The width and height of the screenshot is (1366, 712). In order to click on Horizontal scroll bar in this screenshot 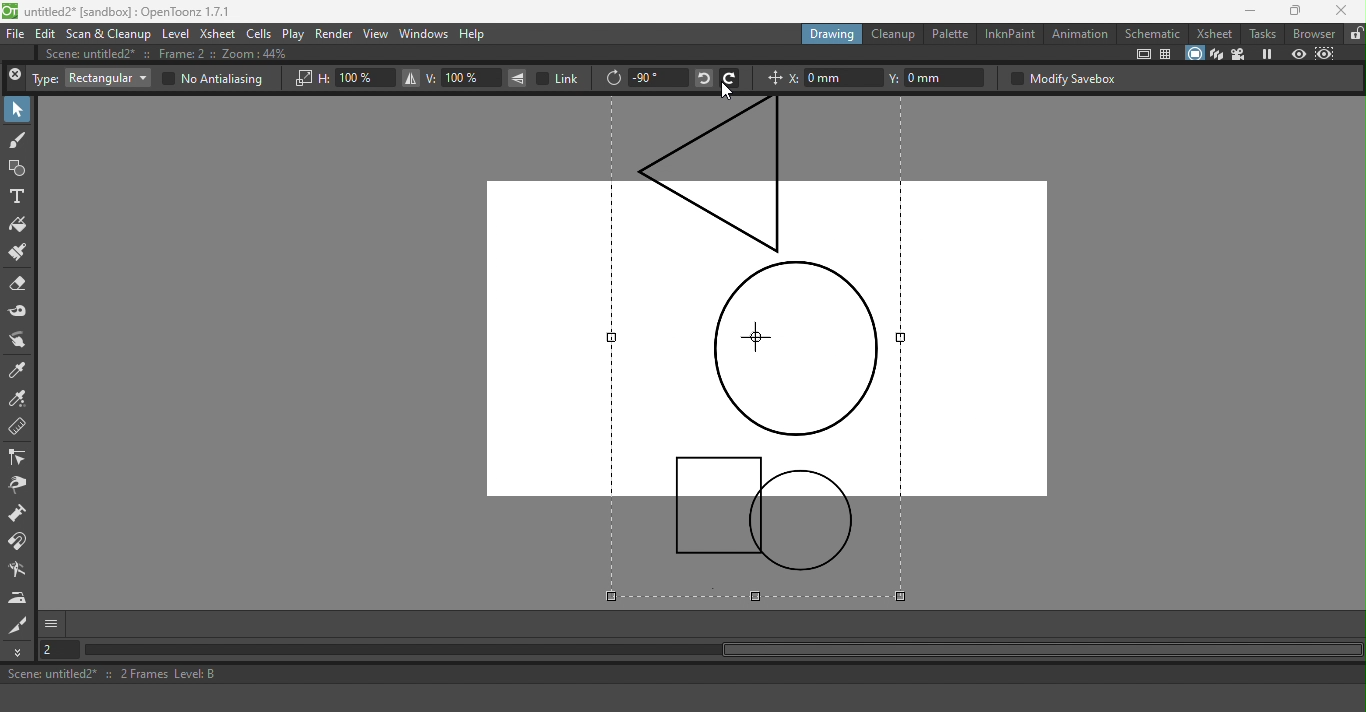, I will do `click(733, 651)`.